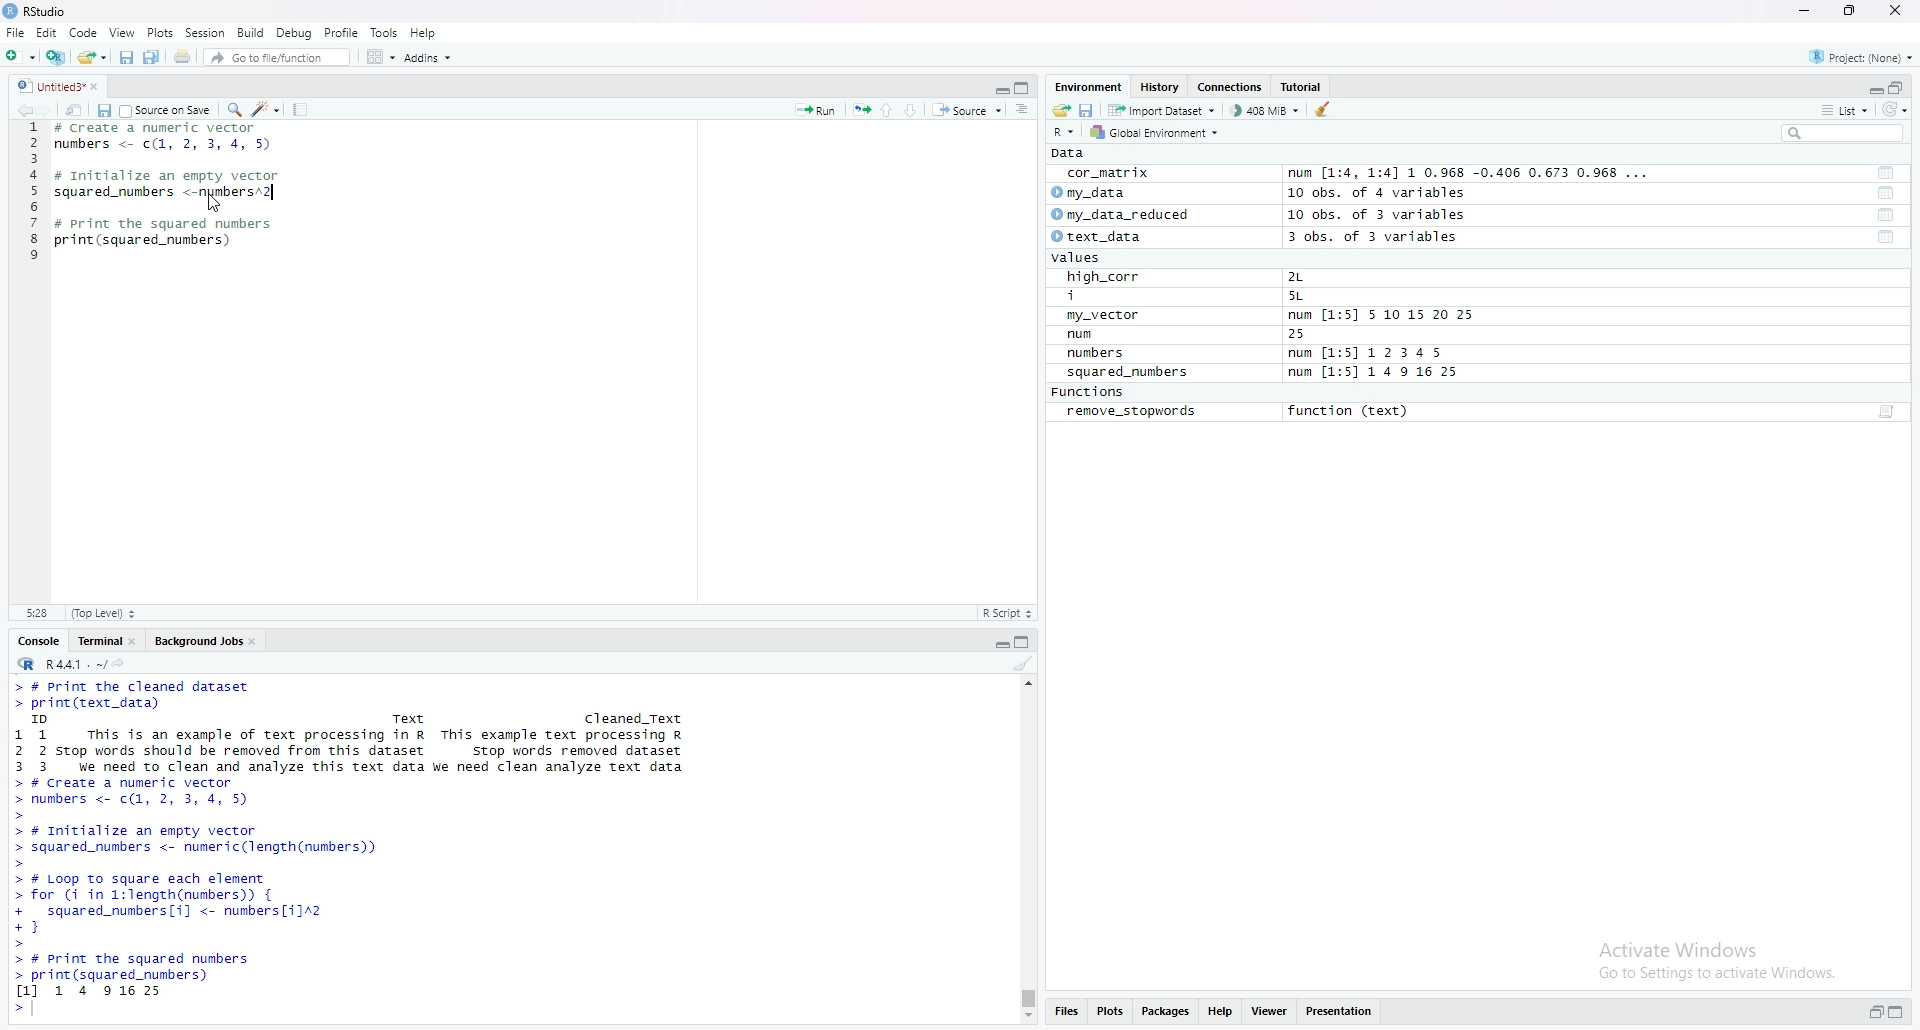 The image size is (1920, 1030). What do you see at coordinates (160, 32) in the screenshot?
I see `Plots` at bounding box center [160, 32].